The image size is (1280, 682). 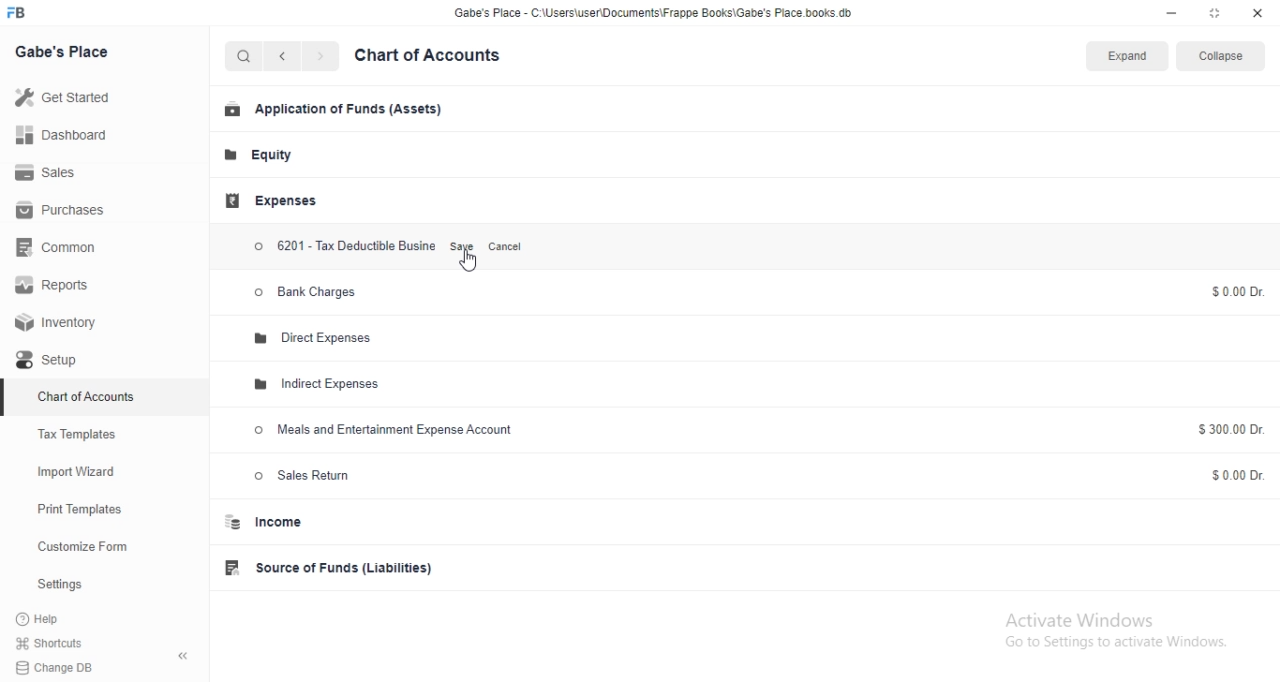 What do you see at coordinates (1169, 14) in the screenshot?
I see `minimize` at bounding box center [1169, 14].